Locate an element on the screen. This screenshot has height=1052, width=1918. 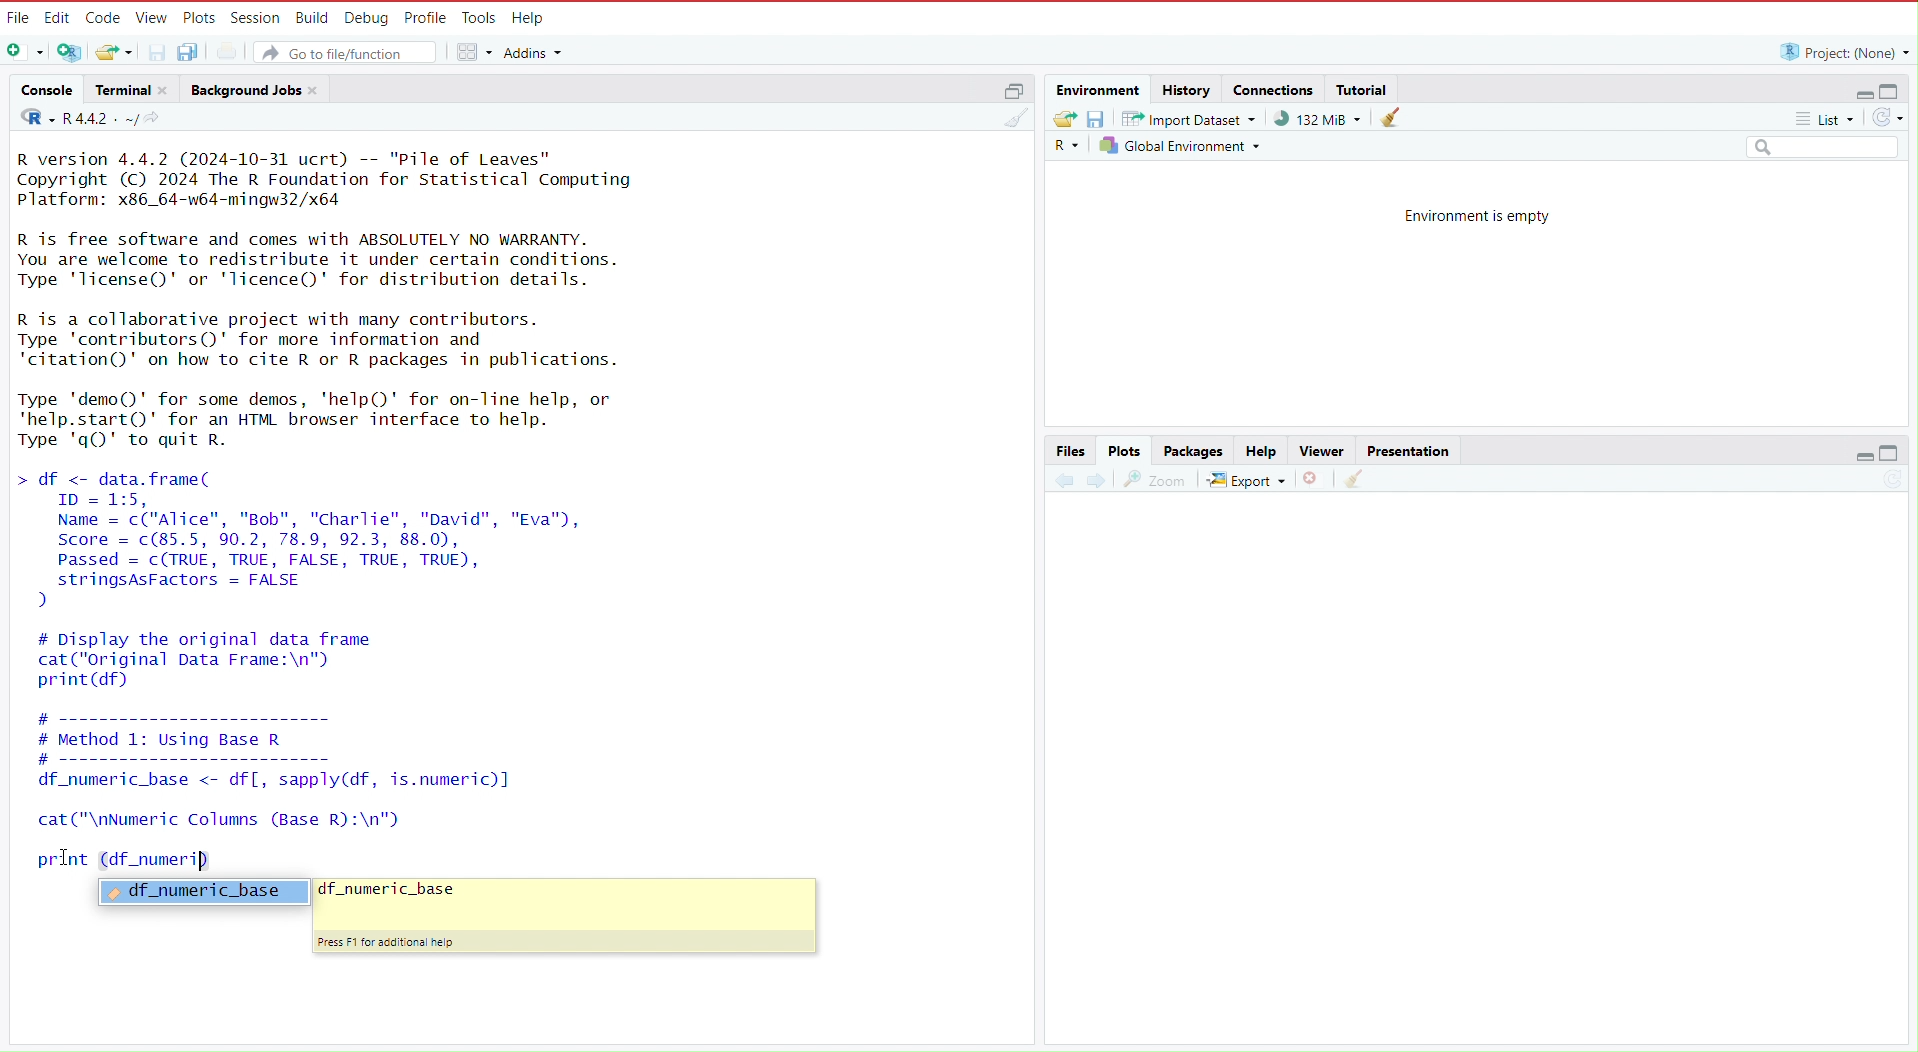
workspace panes is located at coordinates (474, 52).